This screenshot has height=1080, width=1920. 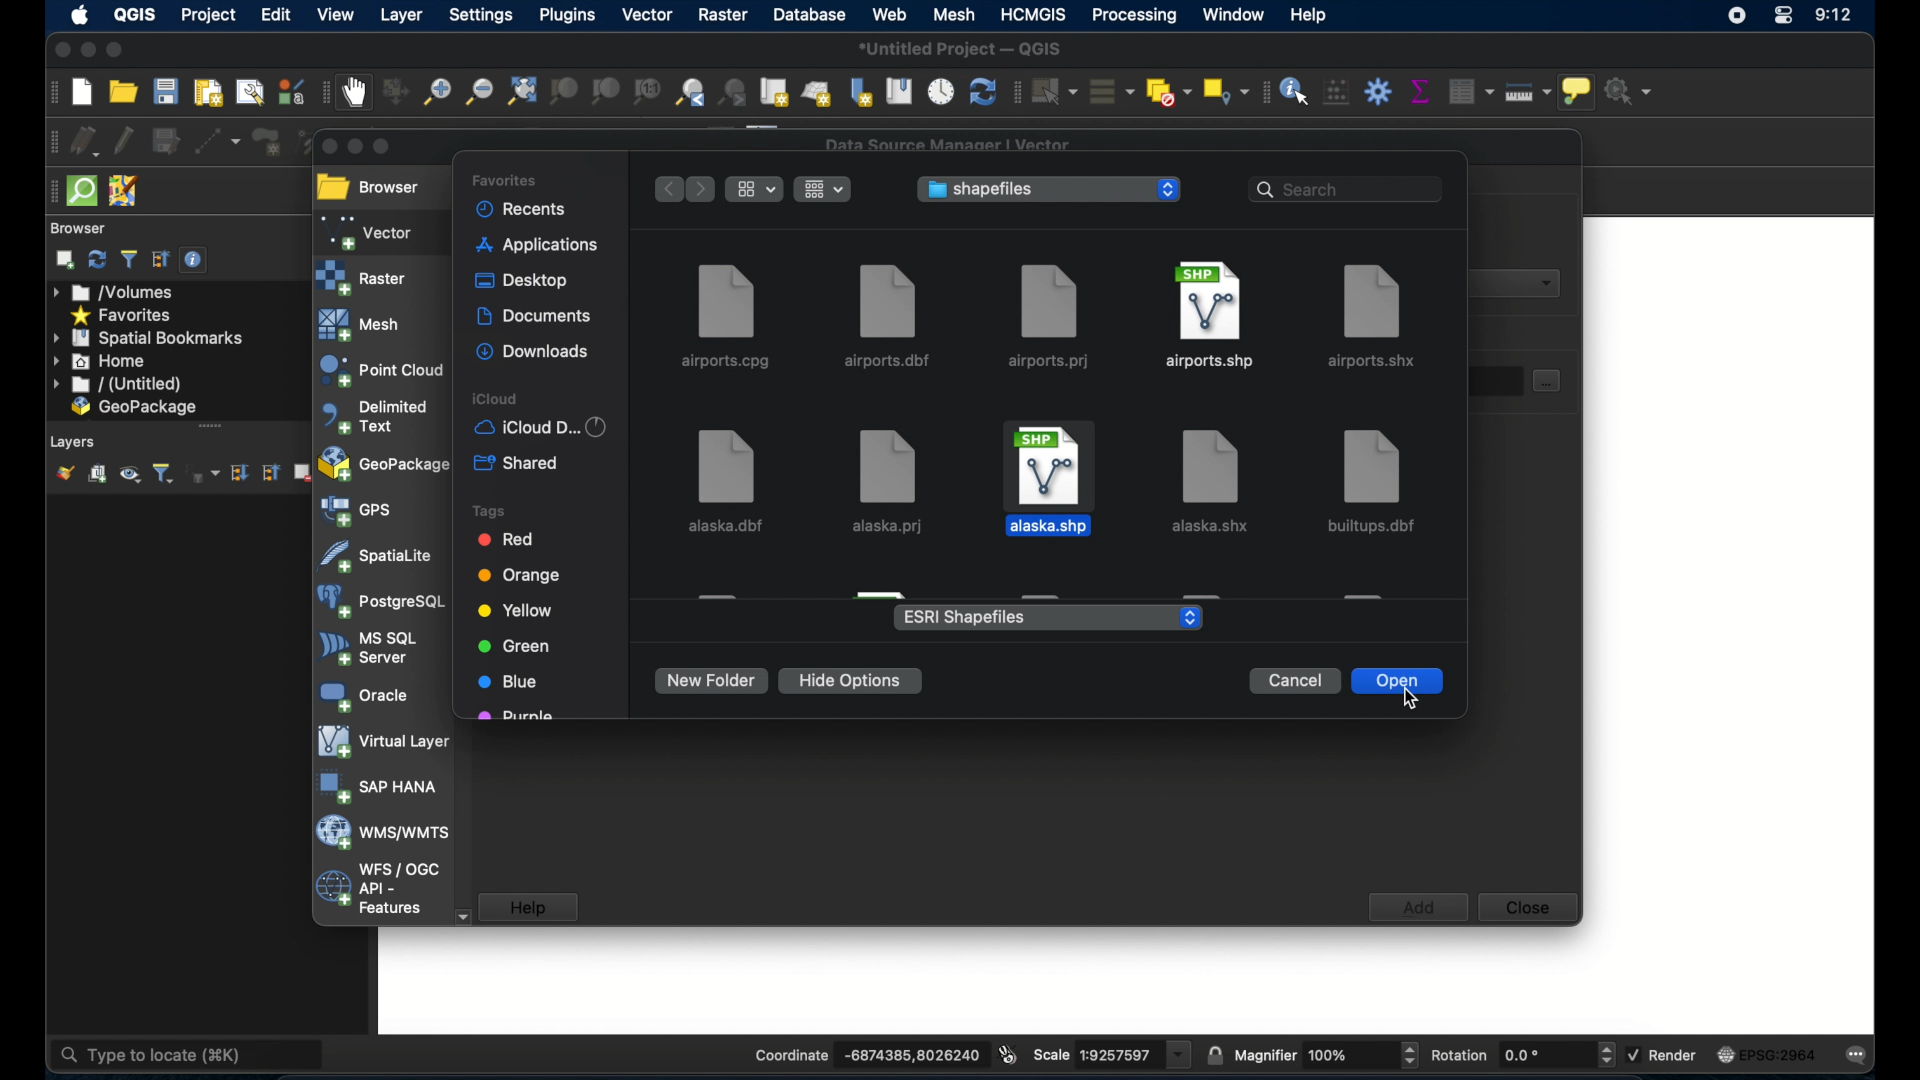 I want to click on new paint layout, so click(x=208, y=91).